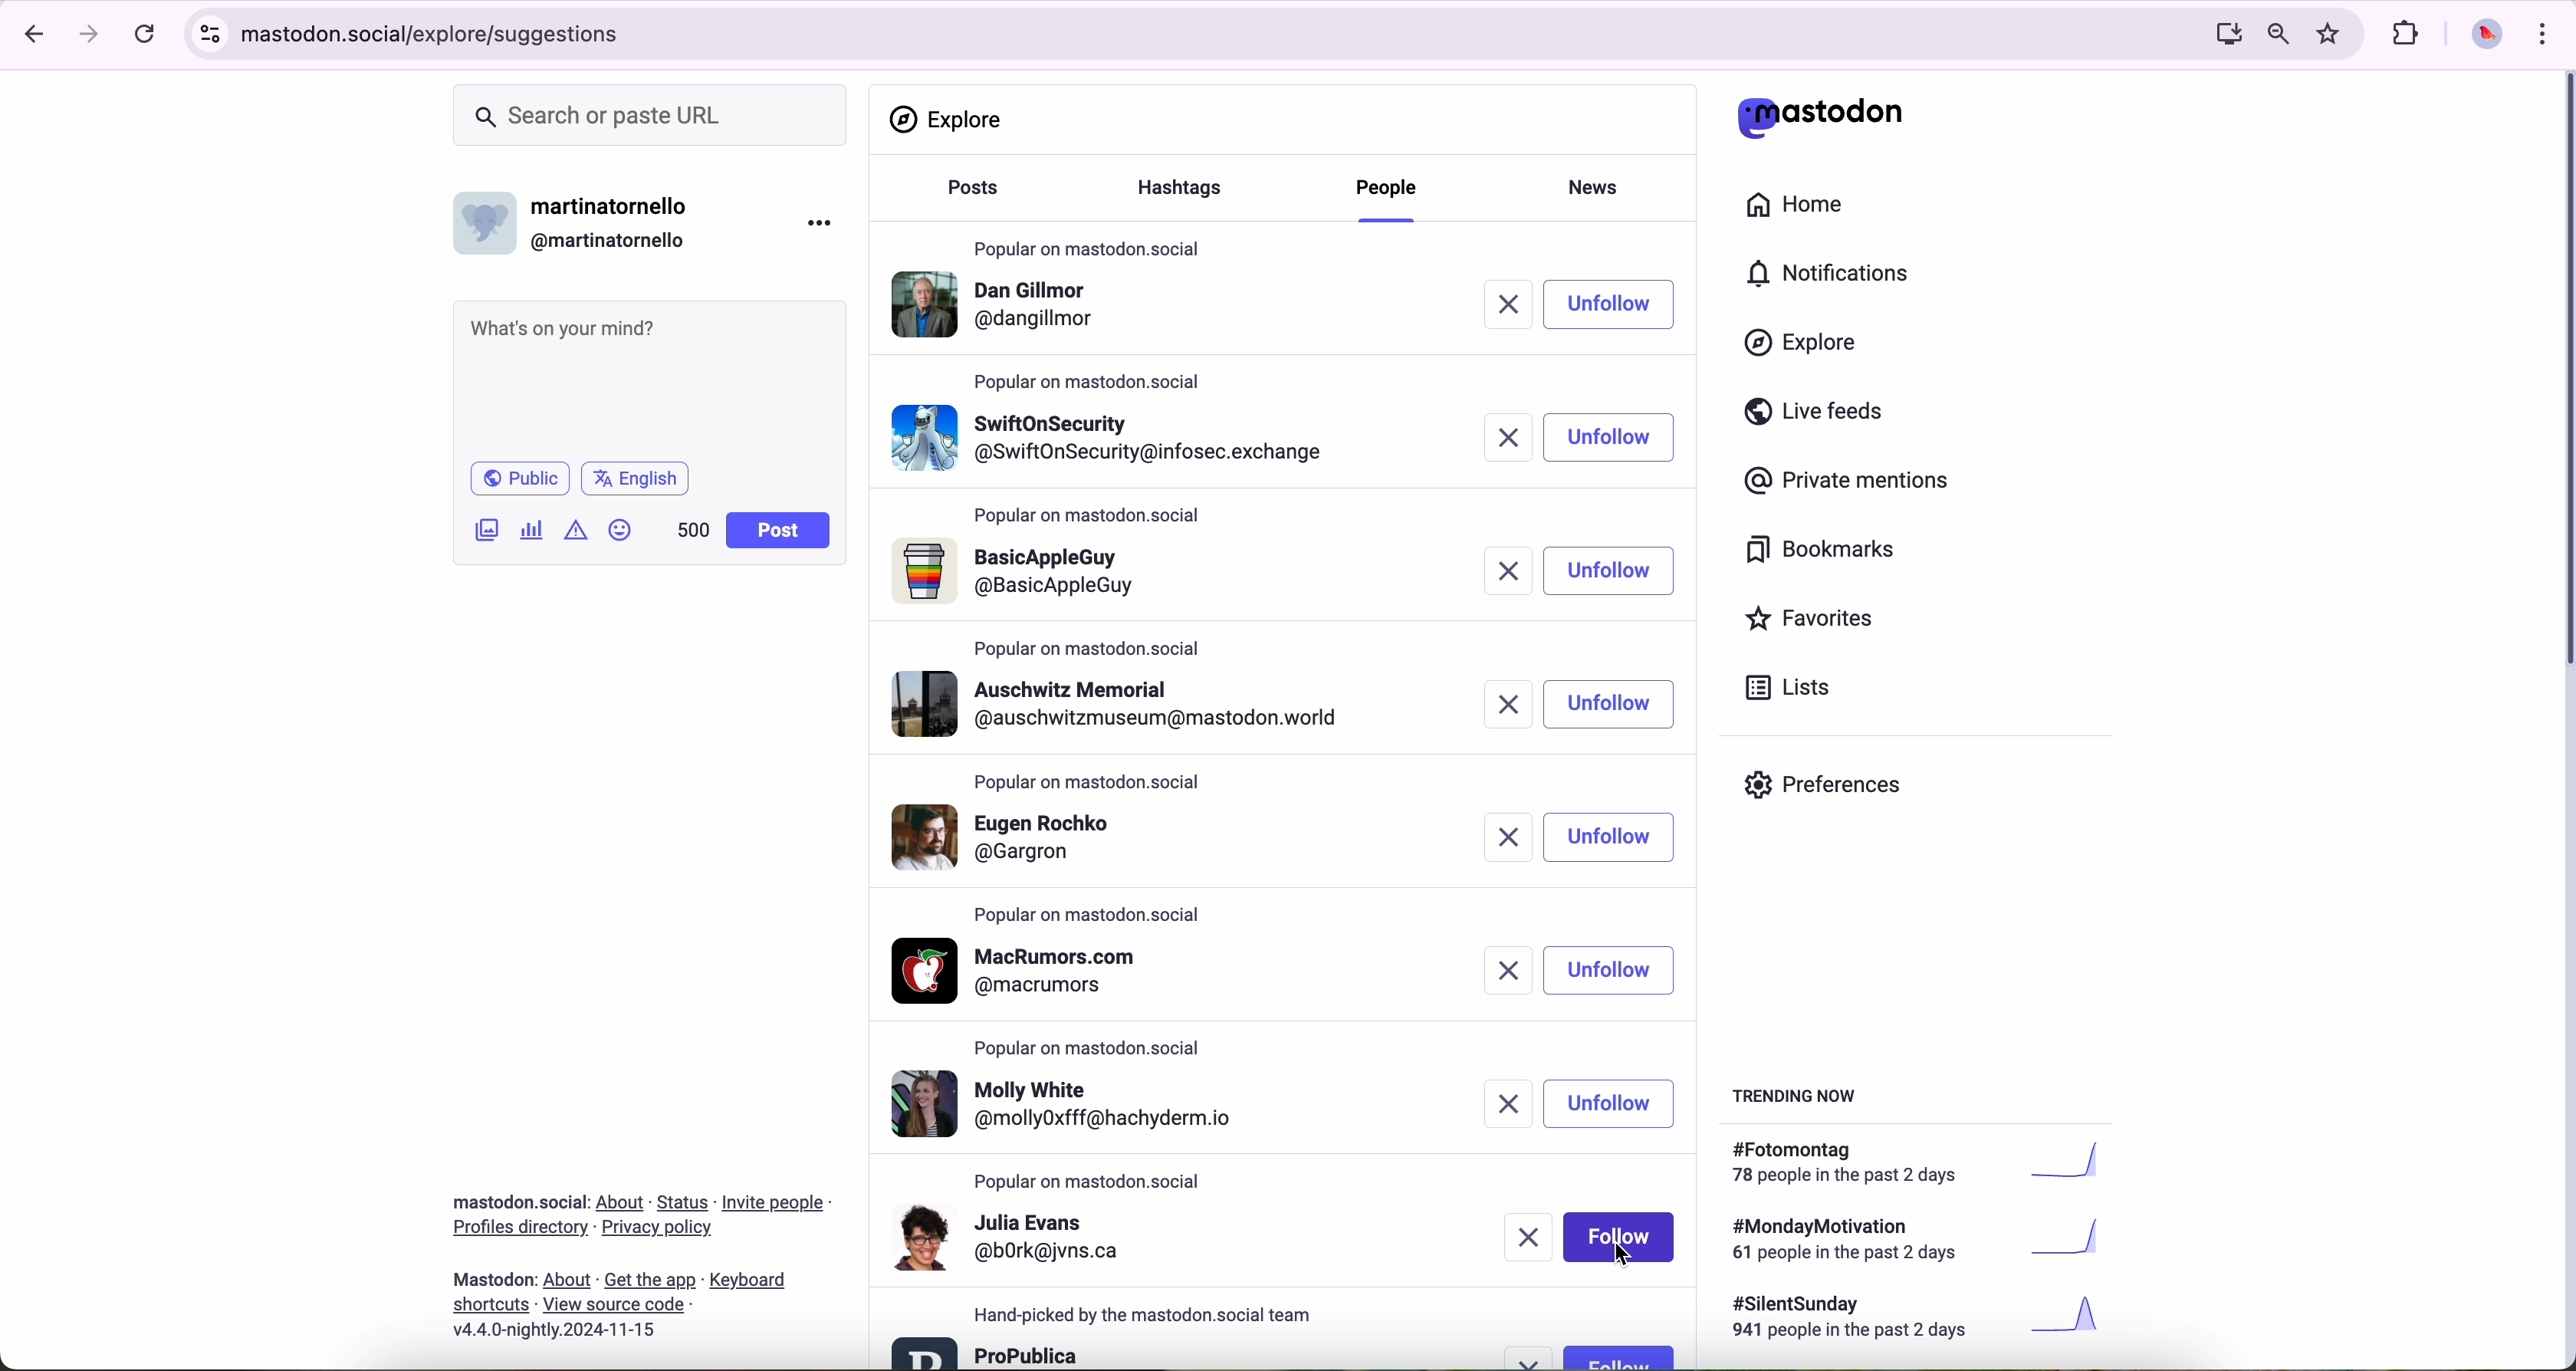 This screenshot has width=2576, height=1371. What do you see at coordinates (692, 529) in the screenshot?
I see `500 characters` at bounding box center [692, 529].